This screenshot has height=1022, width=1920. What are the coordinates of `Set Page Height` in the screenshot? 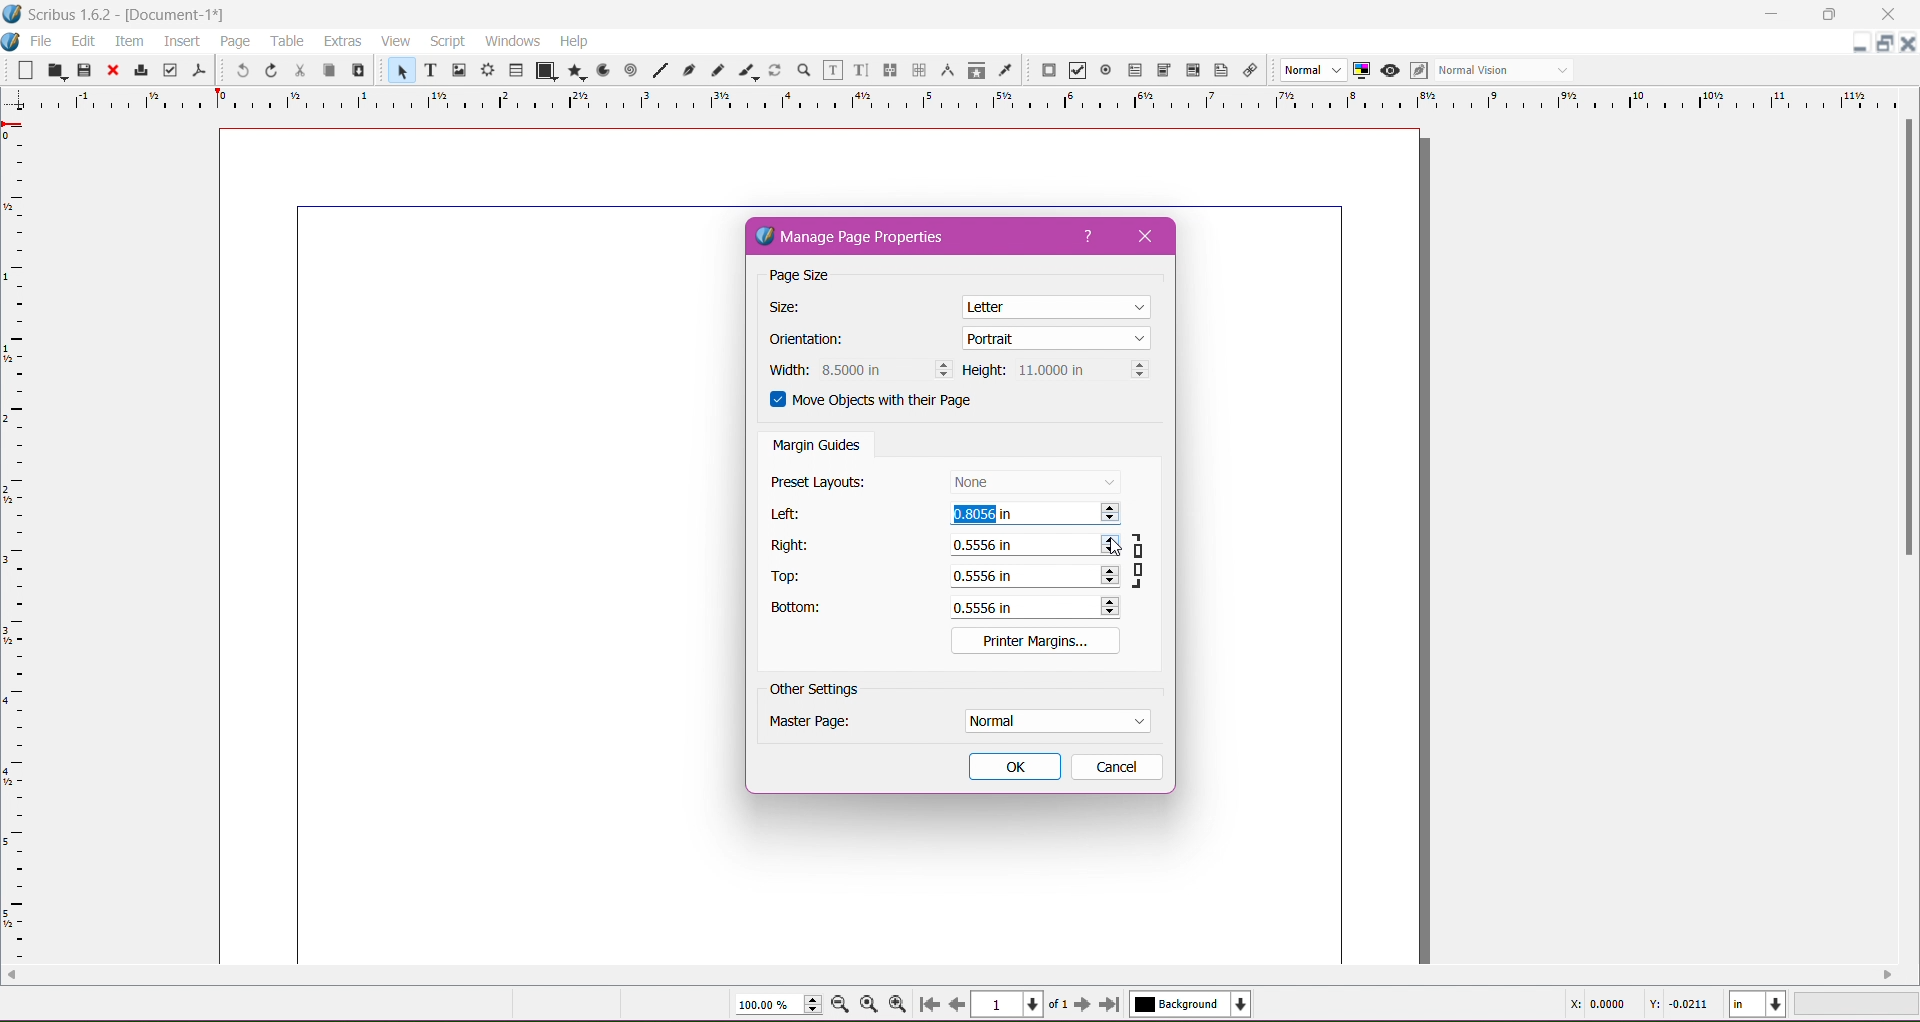 It's located at (1081, 371).